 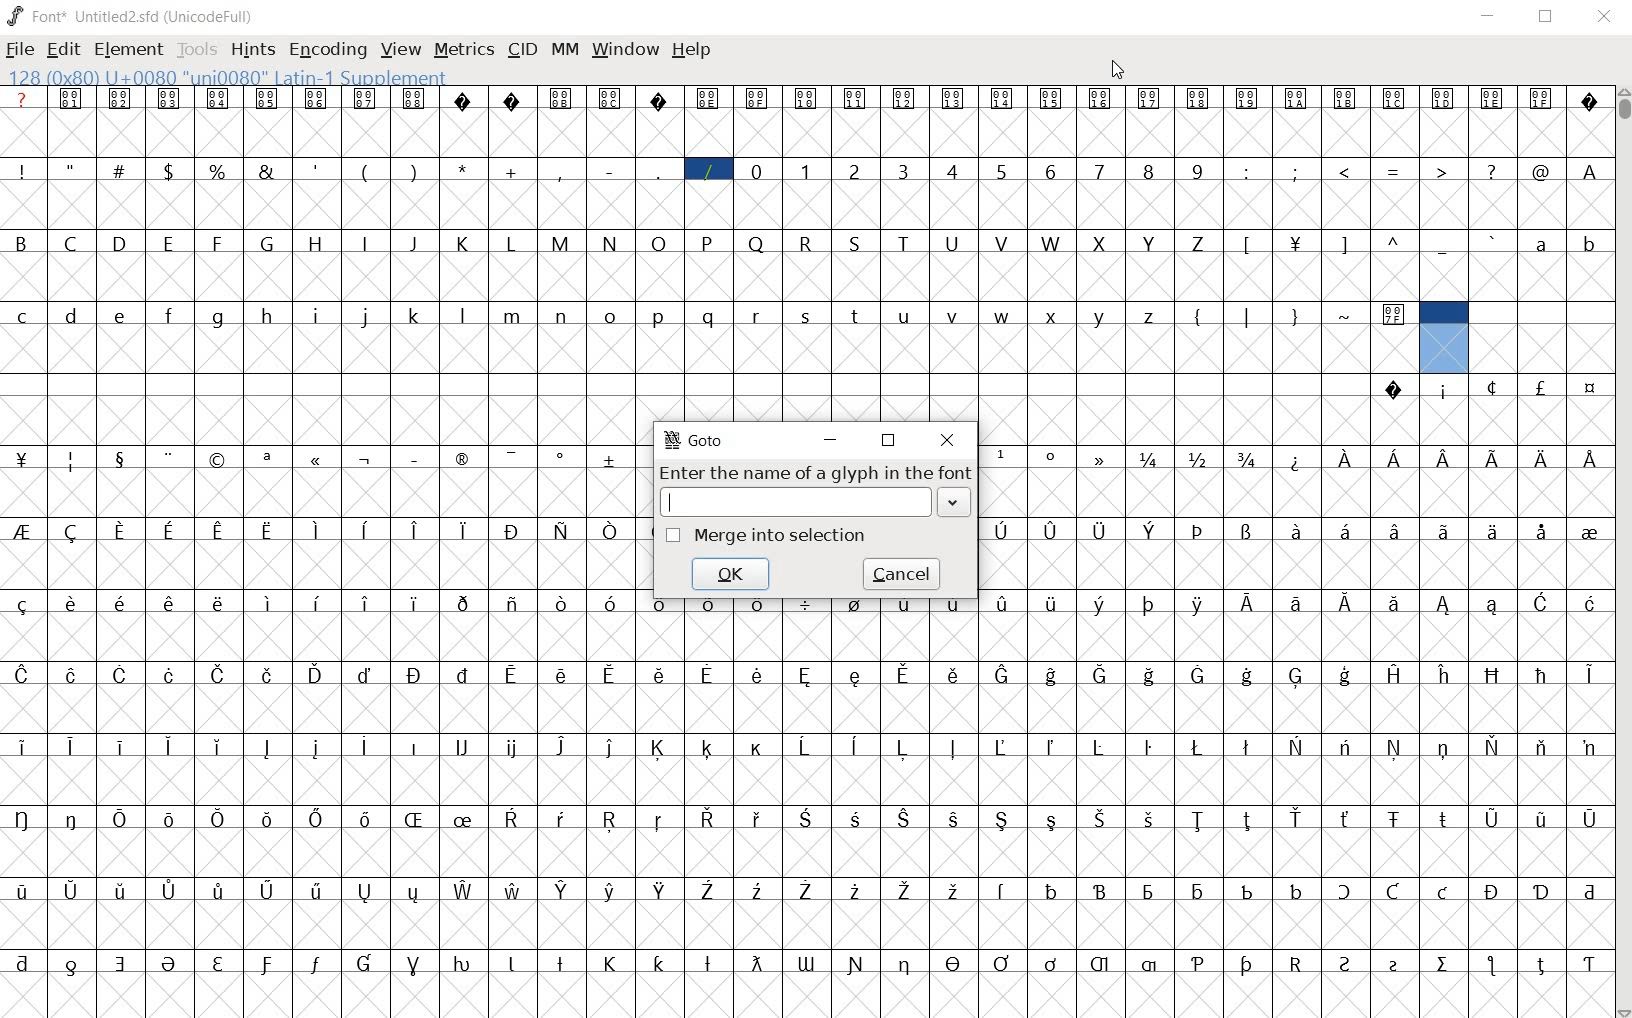 I want to click on Symbol, so click(x=806, y=748).